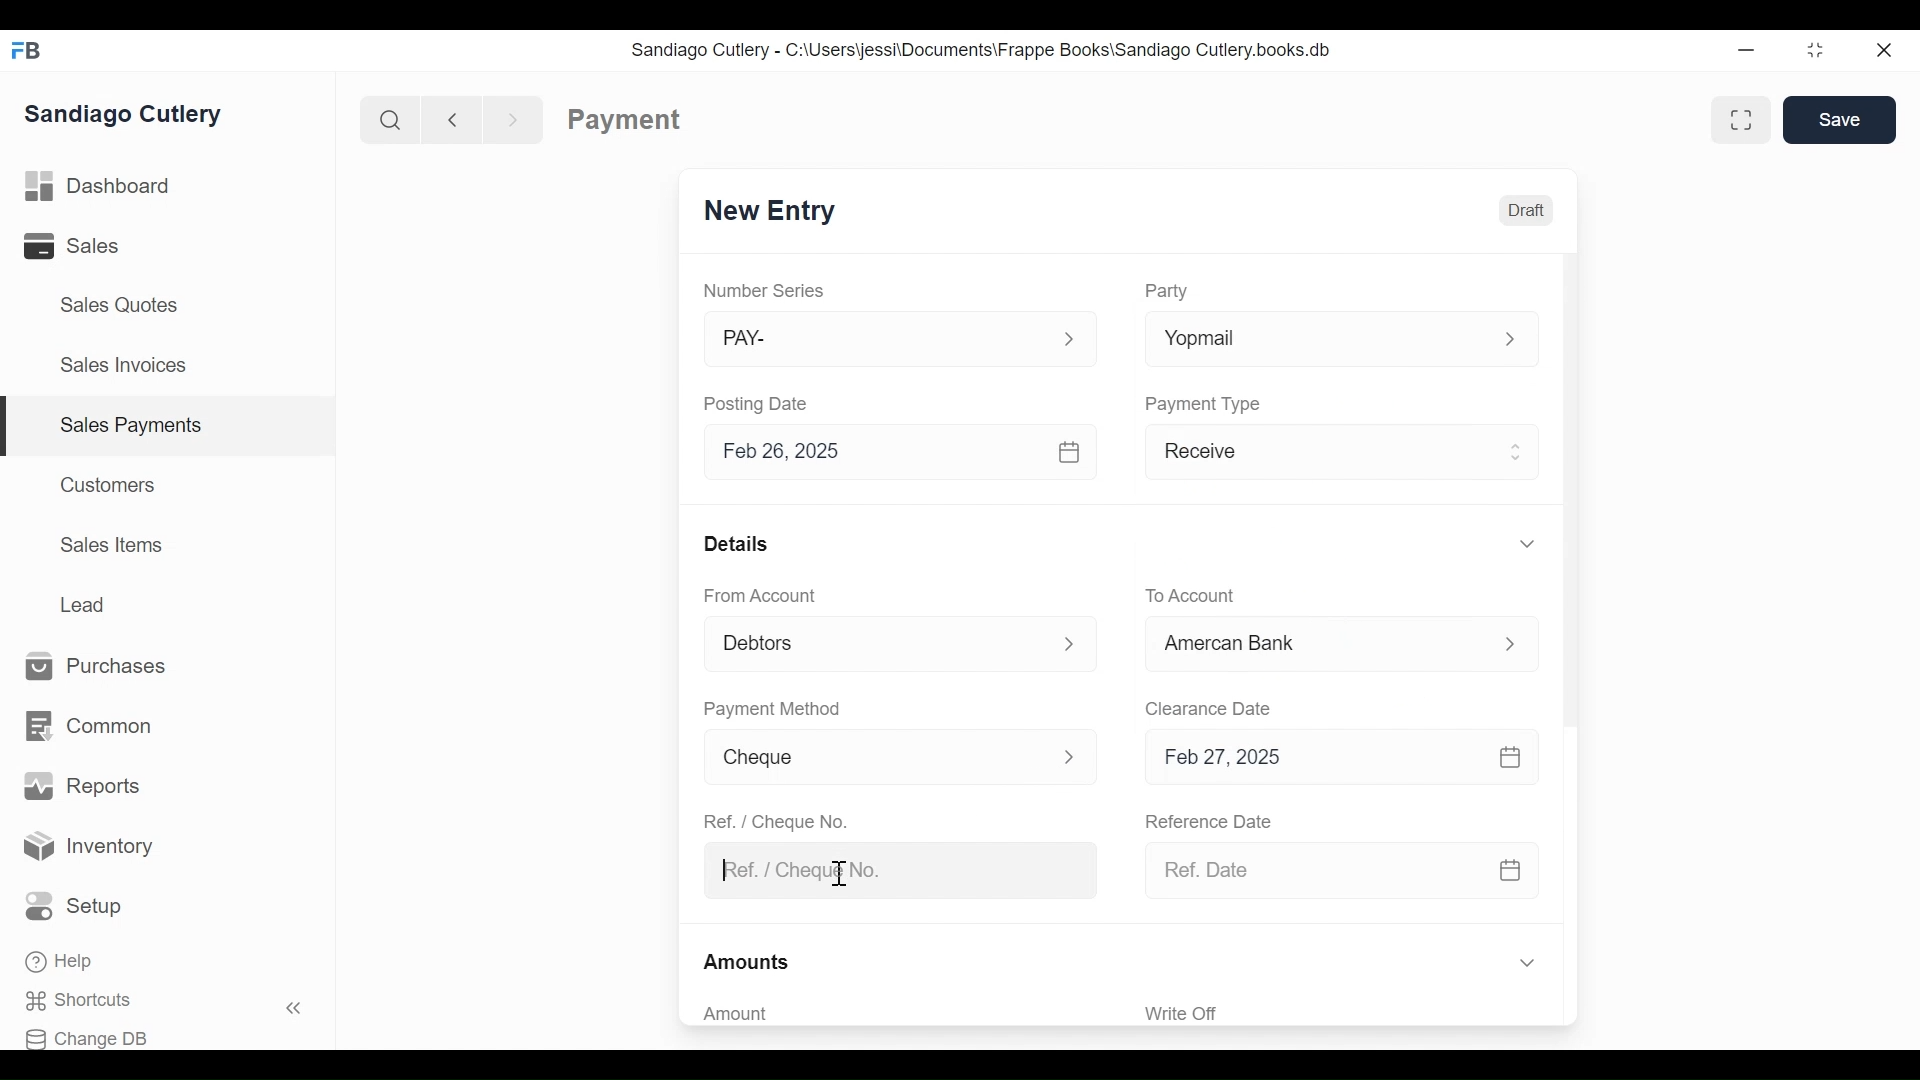  Describe the element at coordinates (1314, 870) in the screenshot. I see `Ref. Date` at that location.